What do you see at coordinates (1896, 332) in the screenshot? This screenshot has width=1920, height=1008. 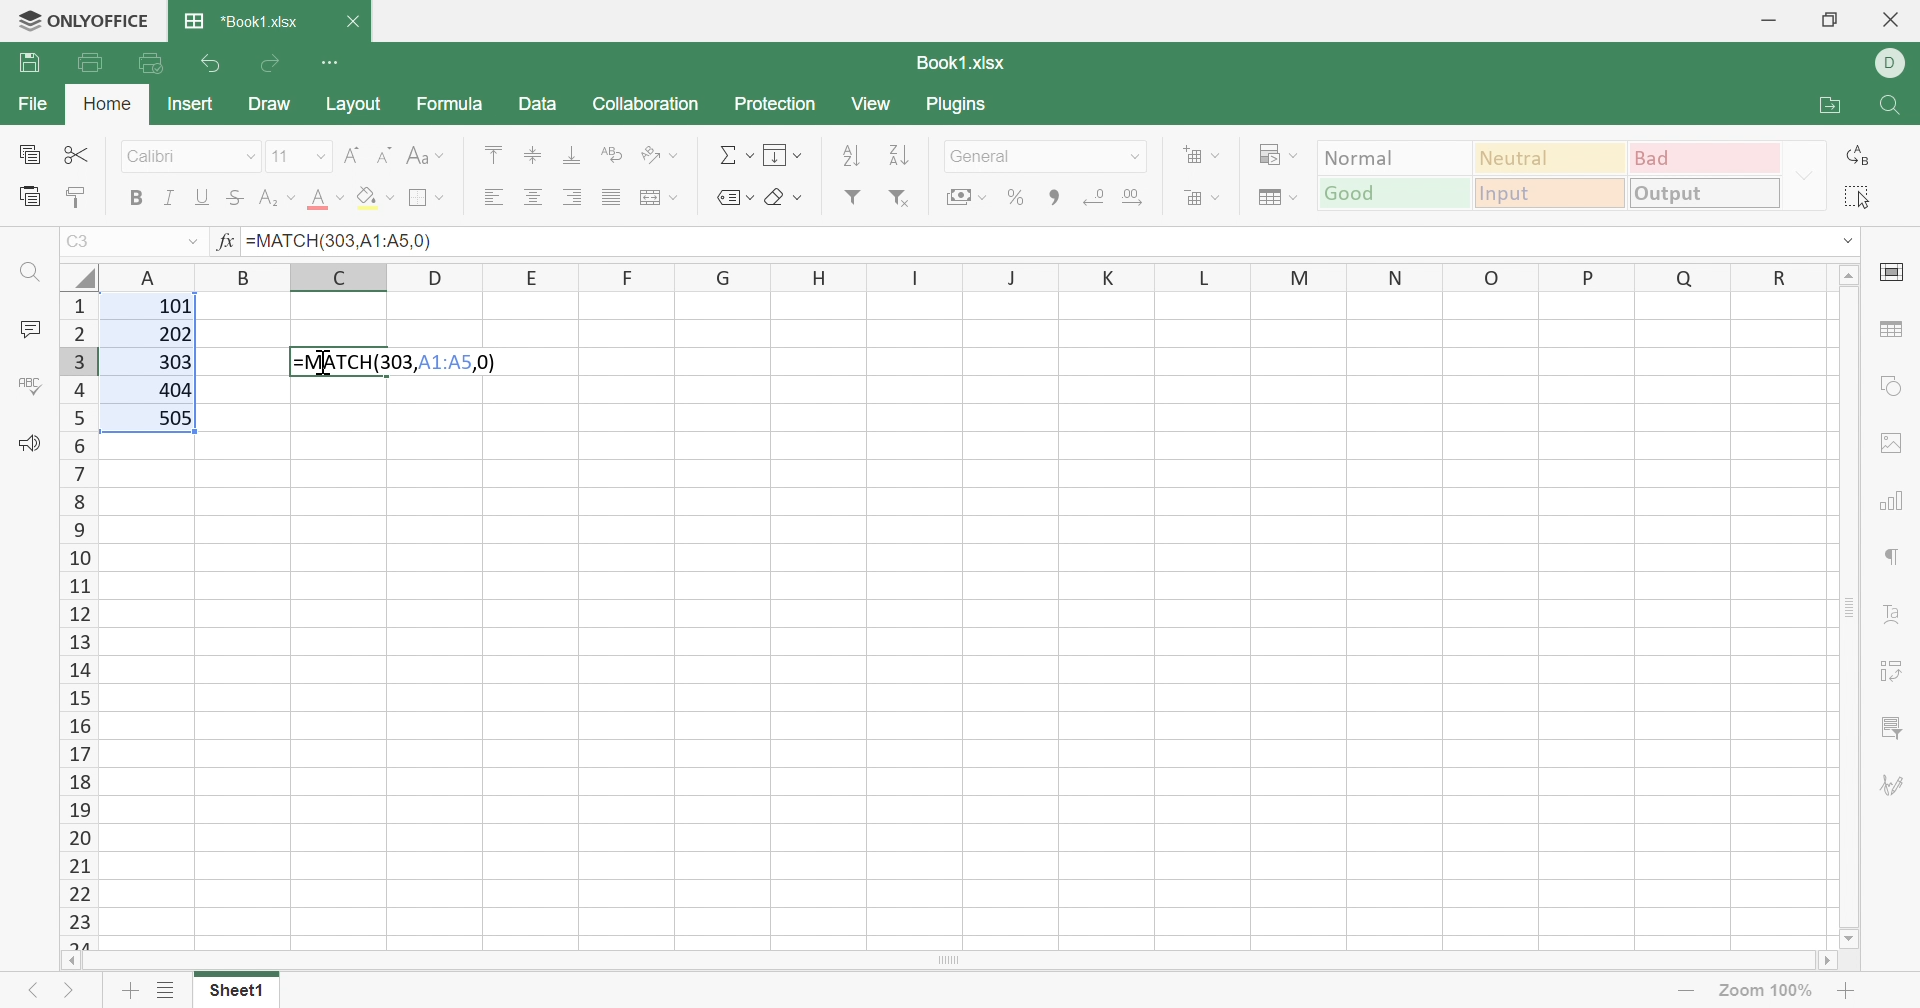 I see `table settings` at bounding box center [1896, 332].